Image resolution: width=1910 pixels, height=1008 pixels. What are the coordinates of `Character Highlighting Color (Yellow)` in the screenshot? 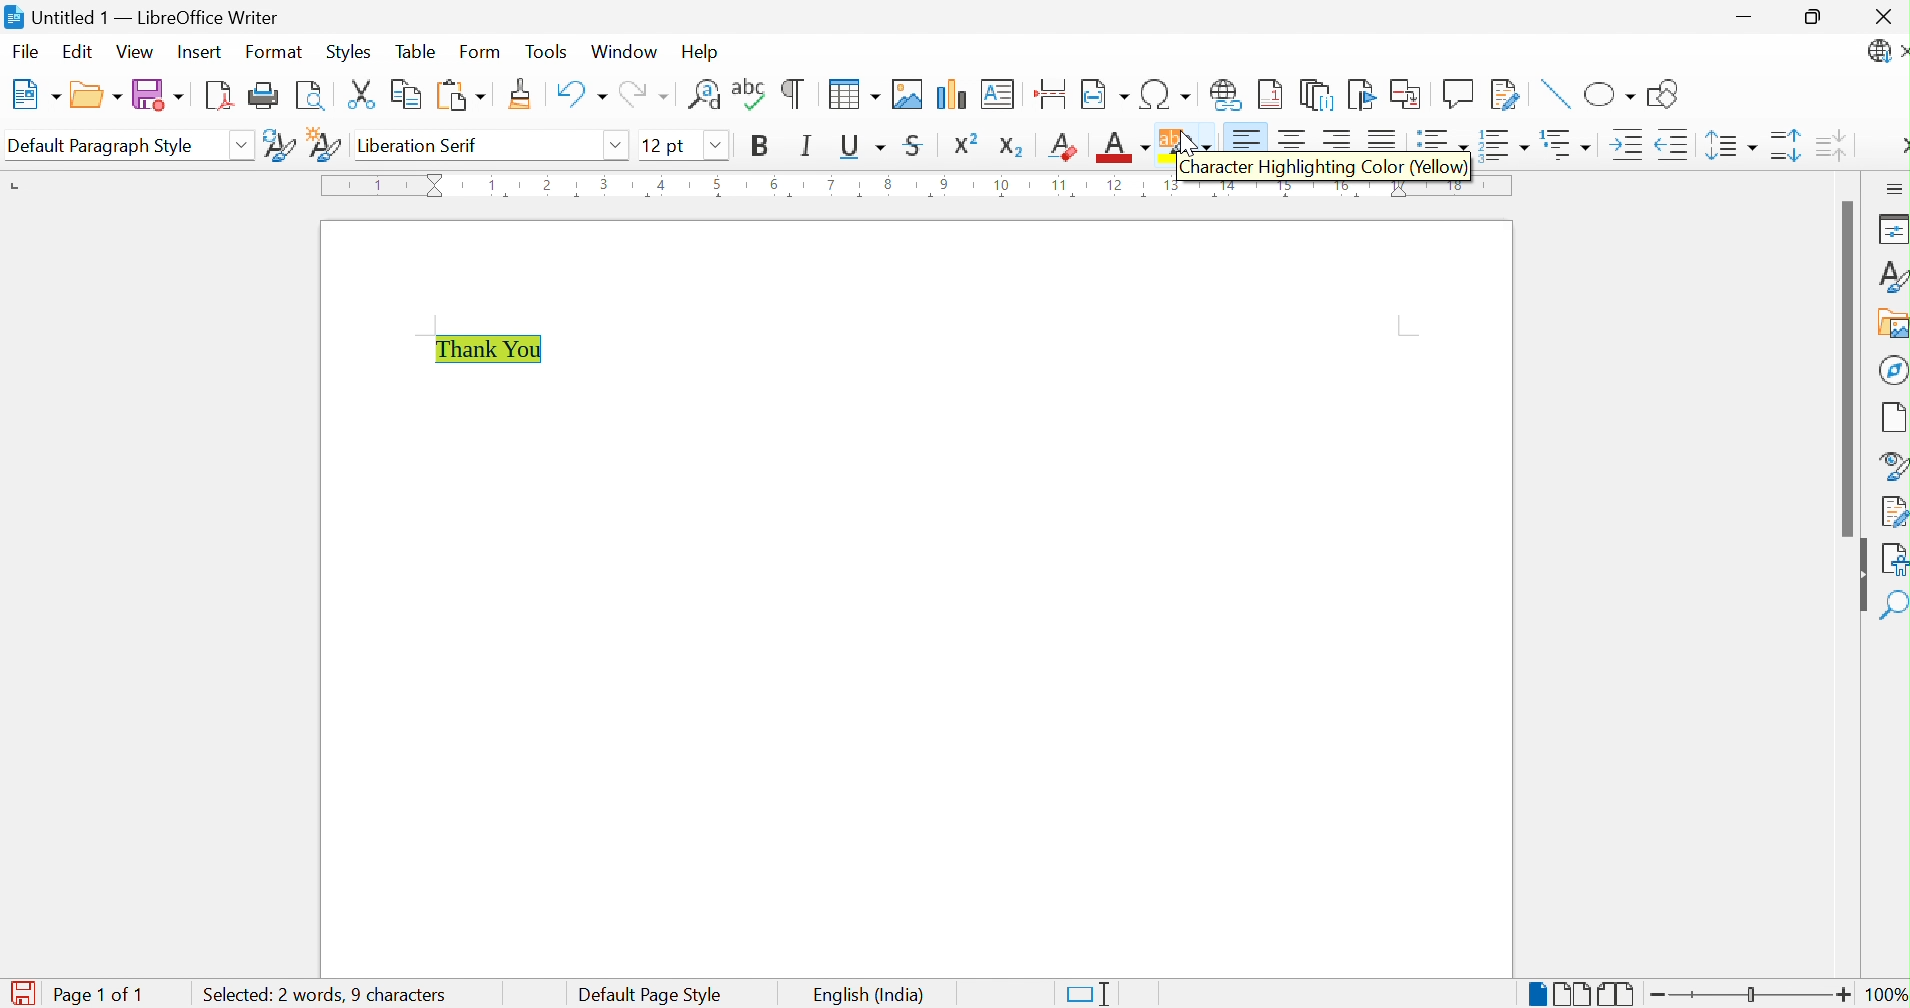 It's located at (1323, 170).